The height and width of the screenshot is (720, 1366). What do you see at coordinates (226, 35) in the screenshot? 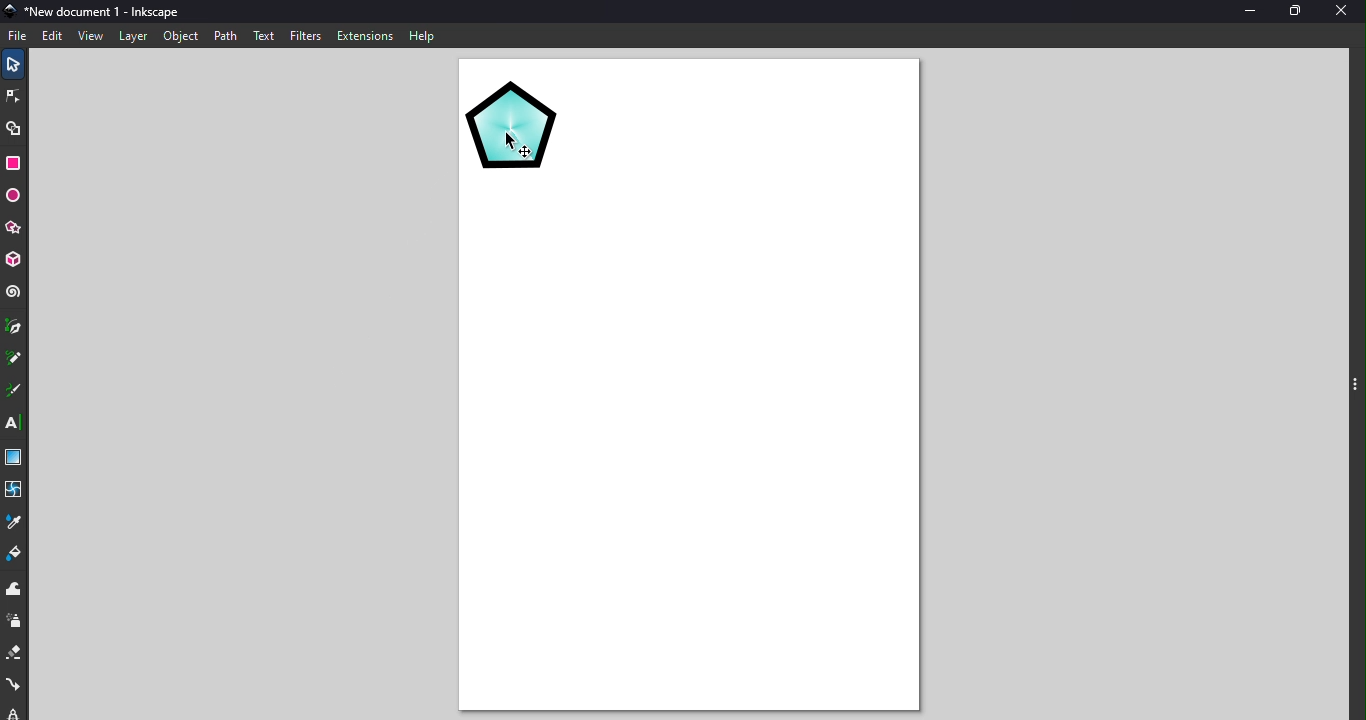
I see `Path` at bounding box center [226, 35].